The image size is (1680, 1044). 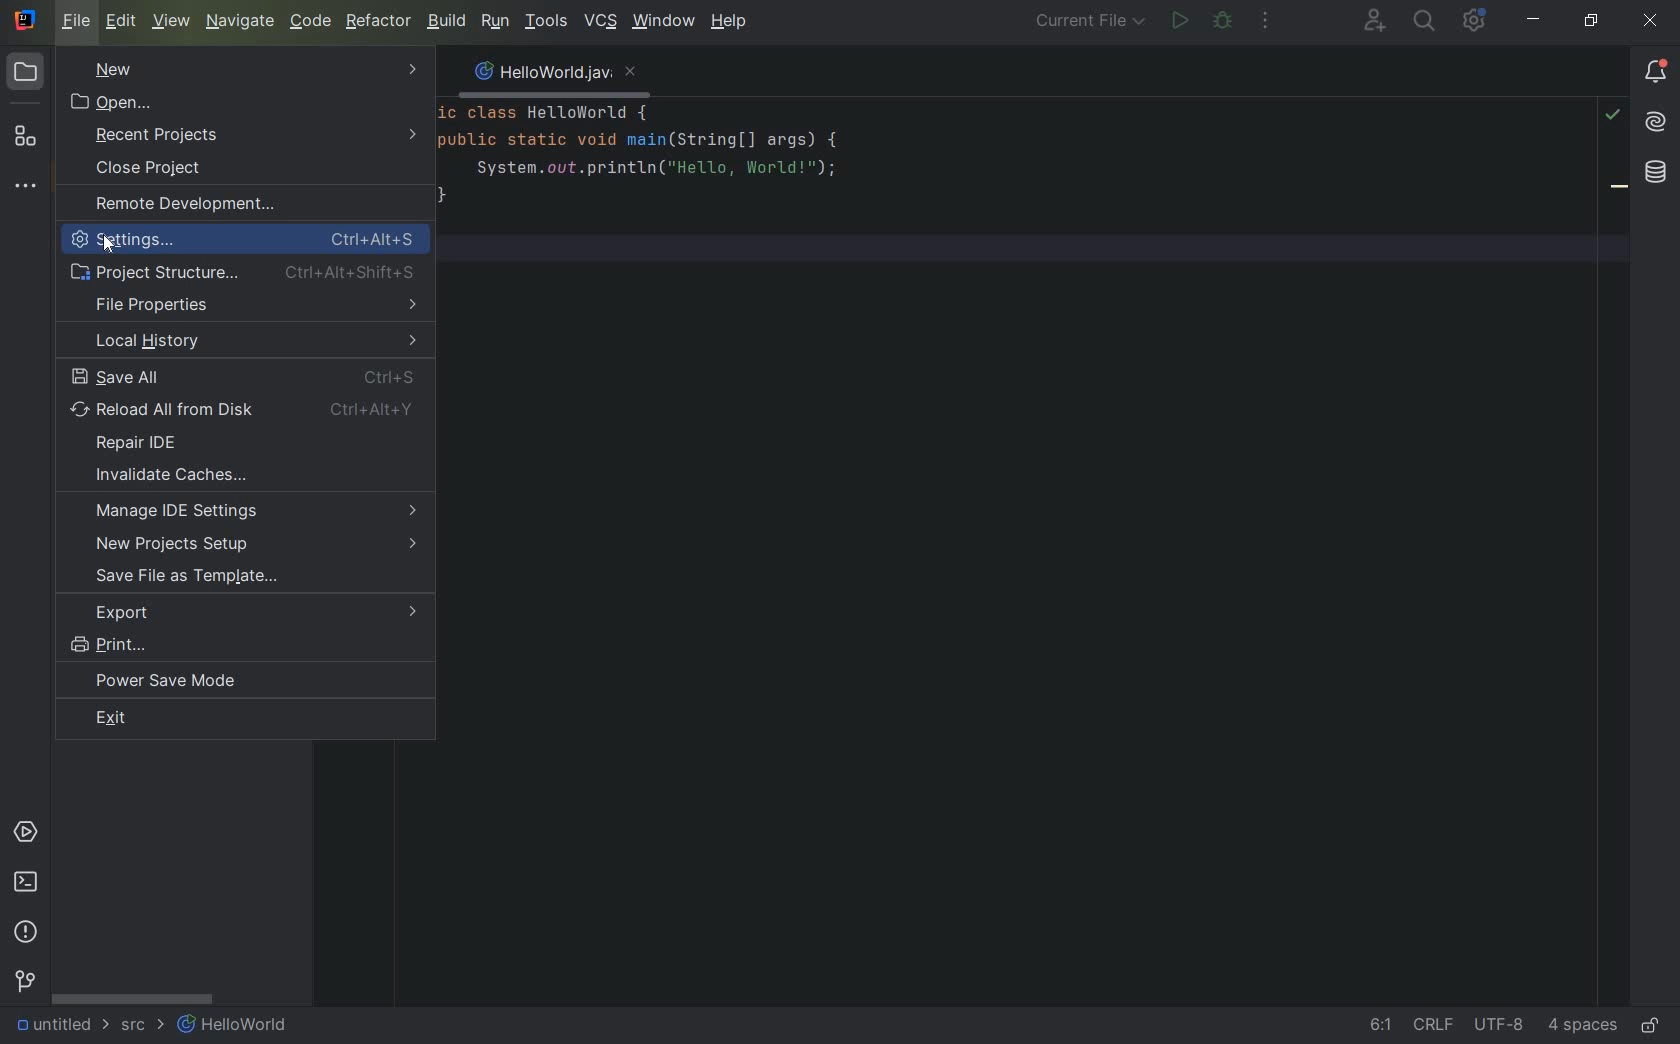 I want to click on Indent, so click(x=1582, y=1027).